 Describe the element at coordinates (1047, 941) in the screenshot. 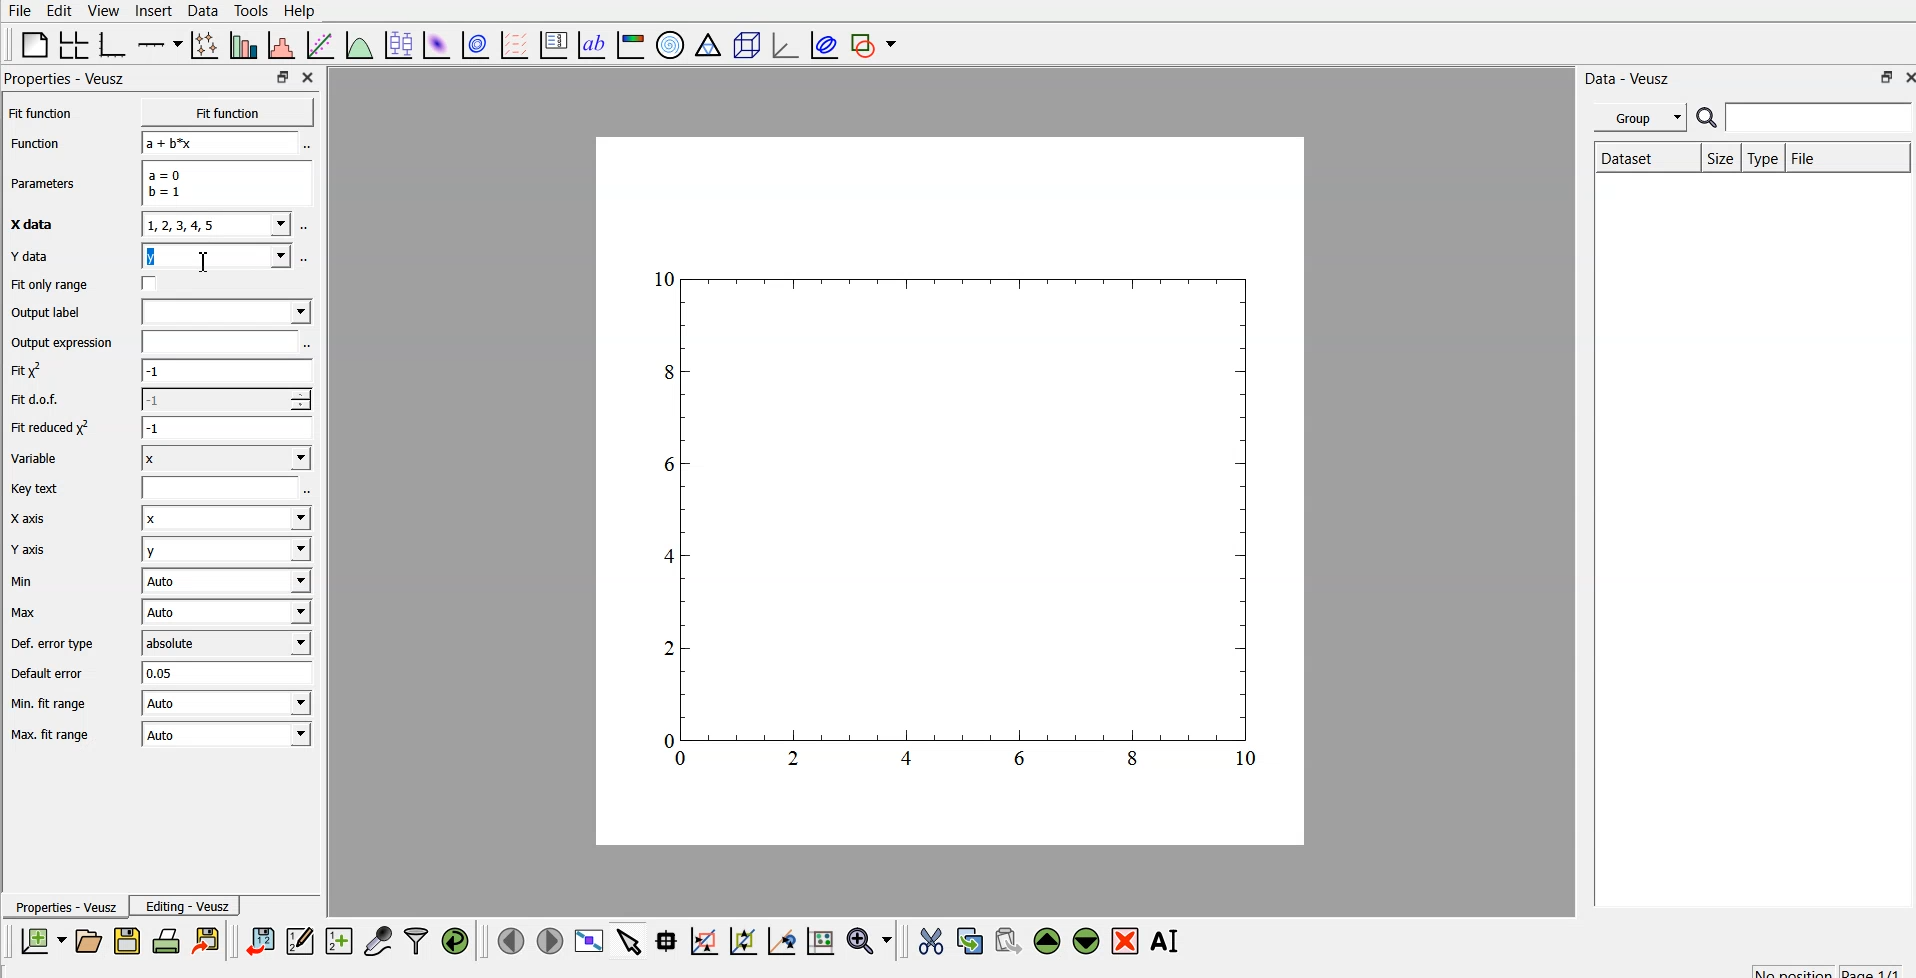

I see `move up the selected widget` at that location.